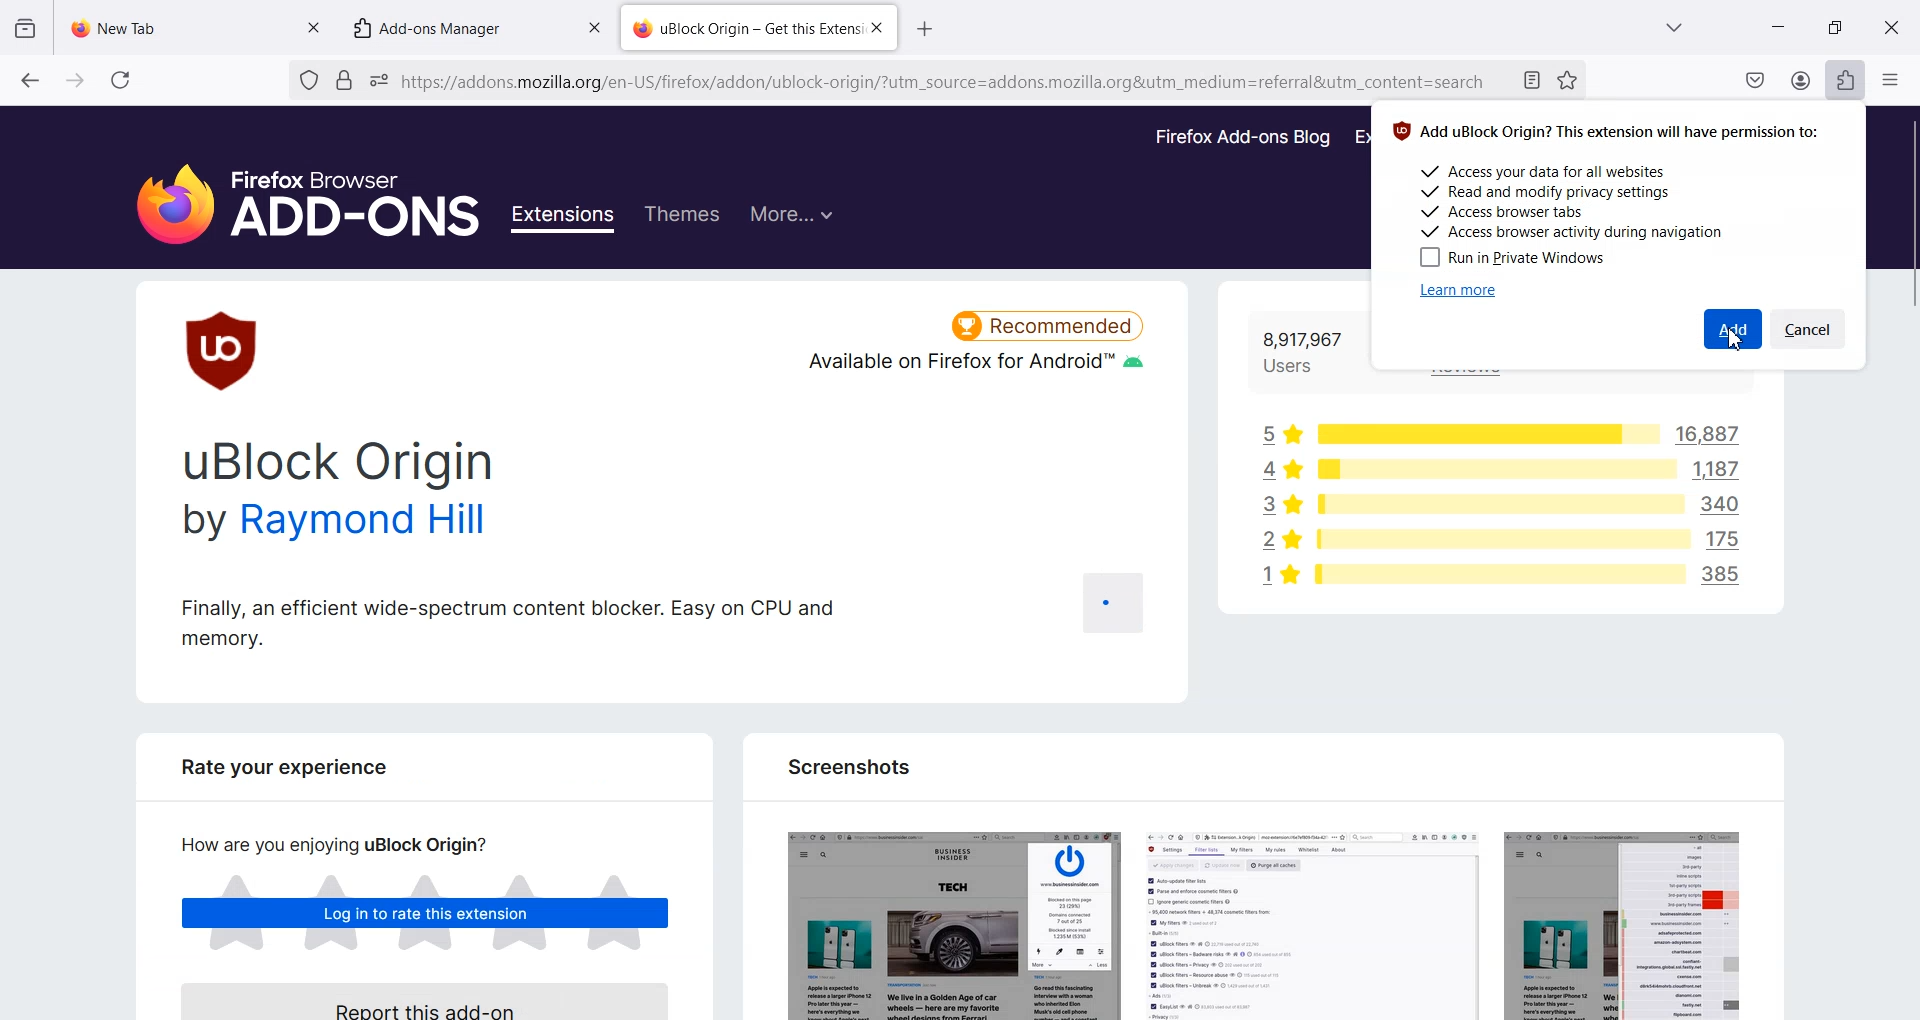  Describe the element at coordinates (1496, 471) in the screenshot. I see `rating bar` at that location.